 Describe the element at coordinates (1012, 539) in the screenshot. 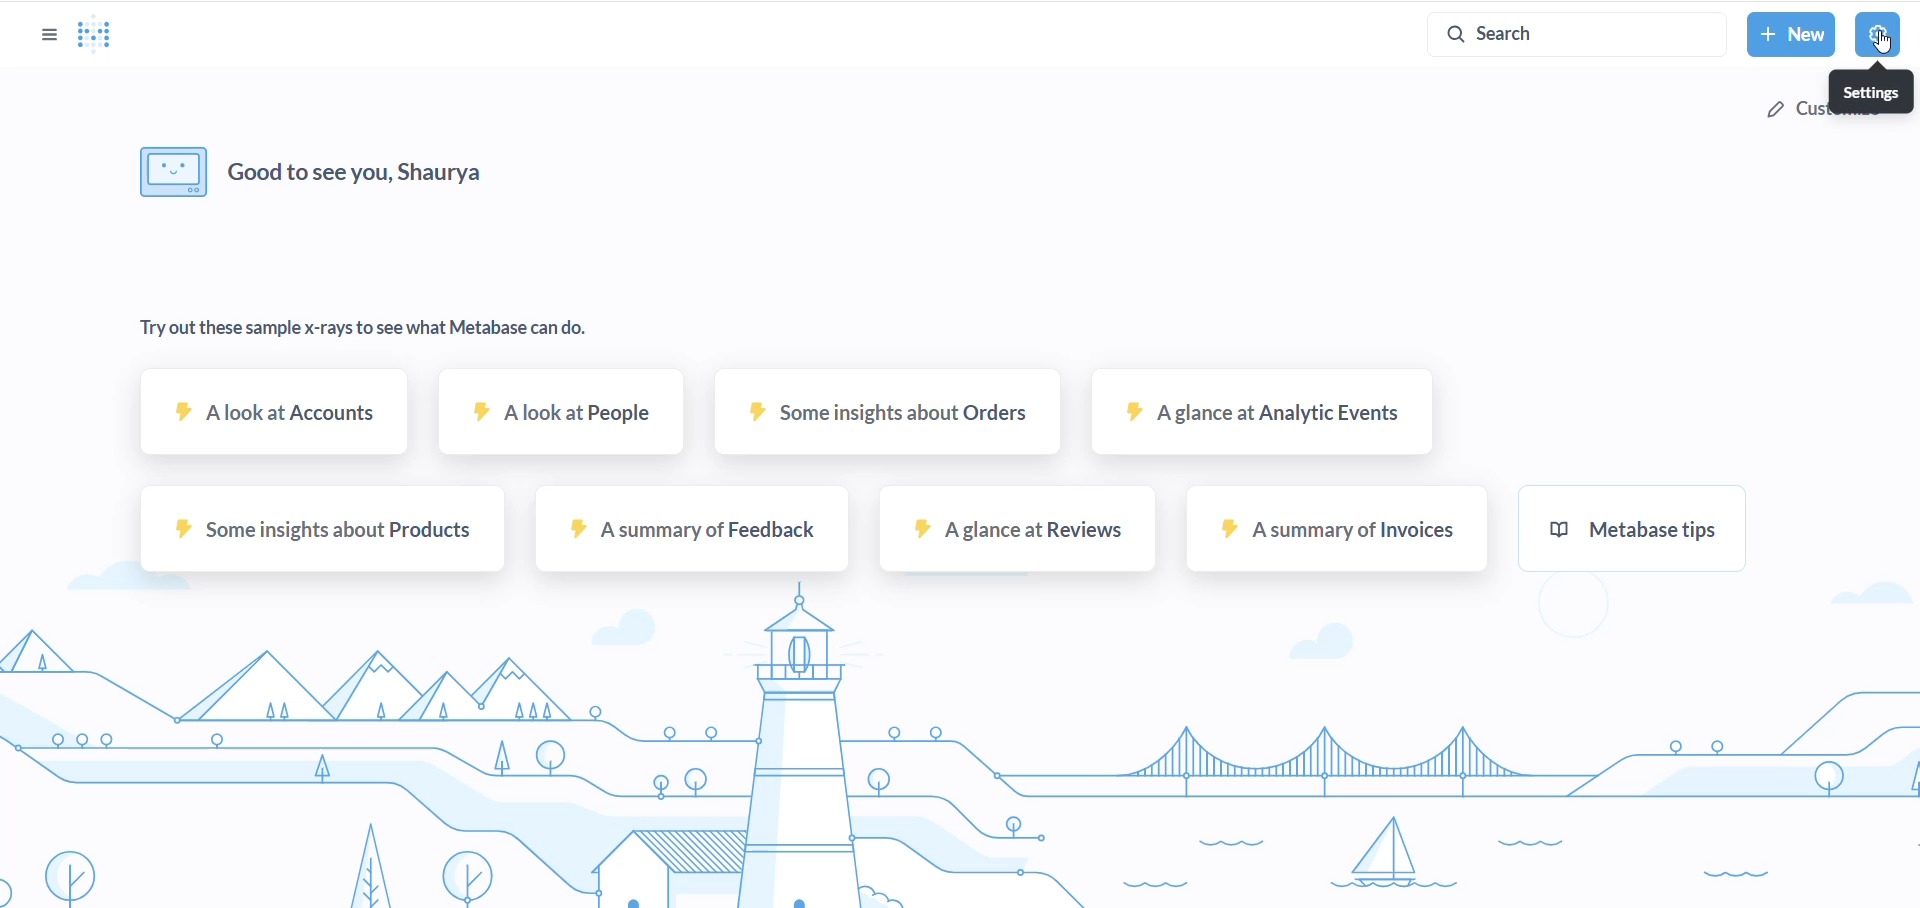

I see `A glance at Reviews sample` at that location.